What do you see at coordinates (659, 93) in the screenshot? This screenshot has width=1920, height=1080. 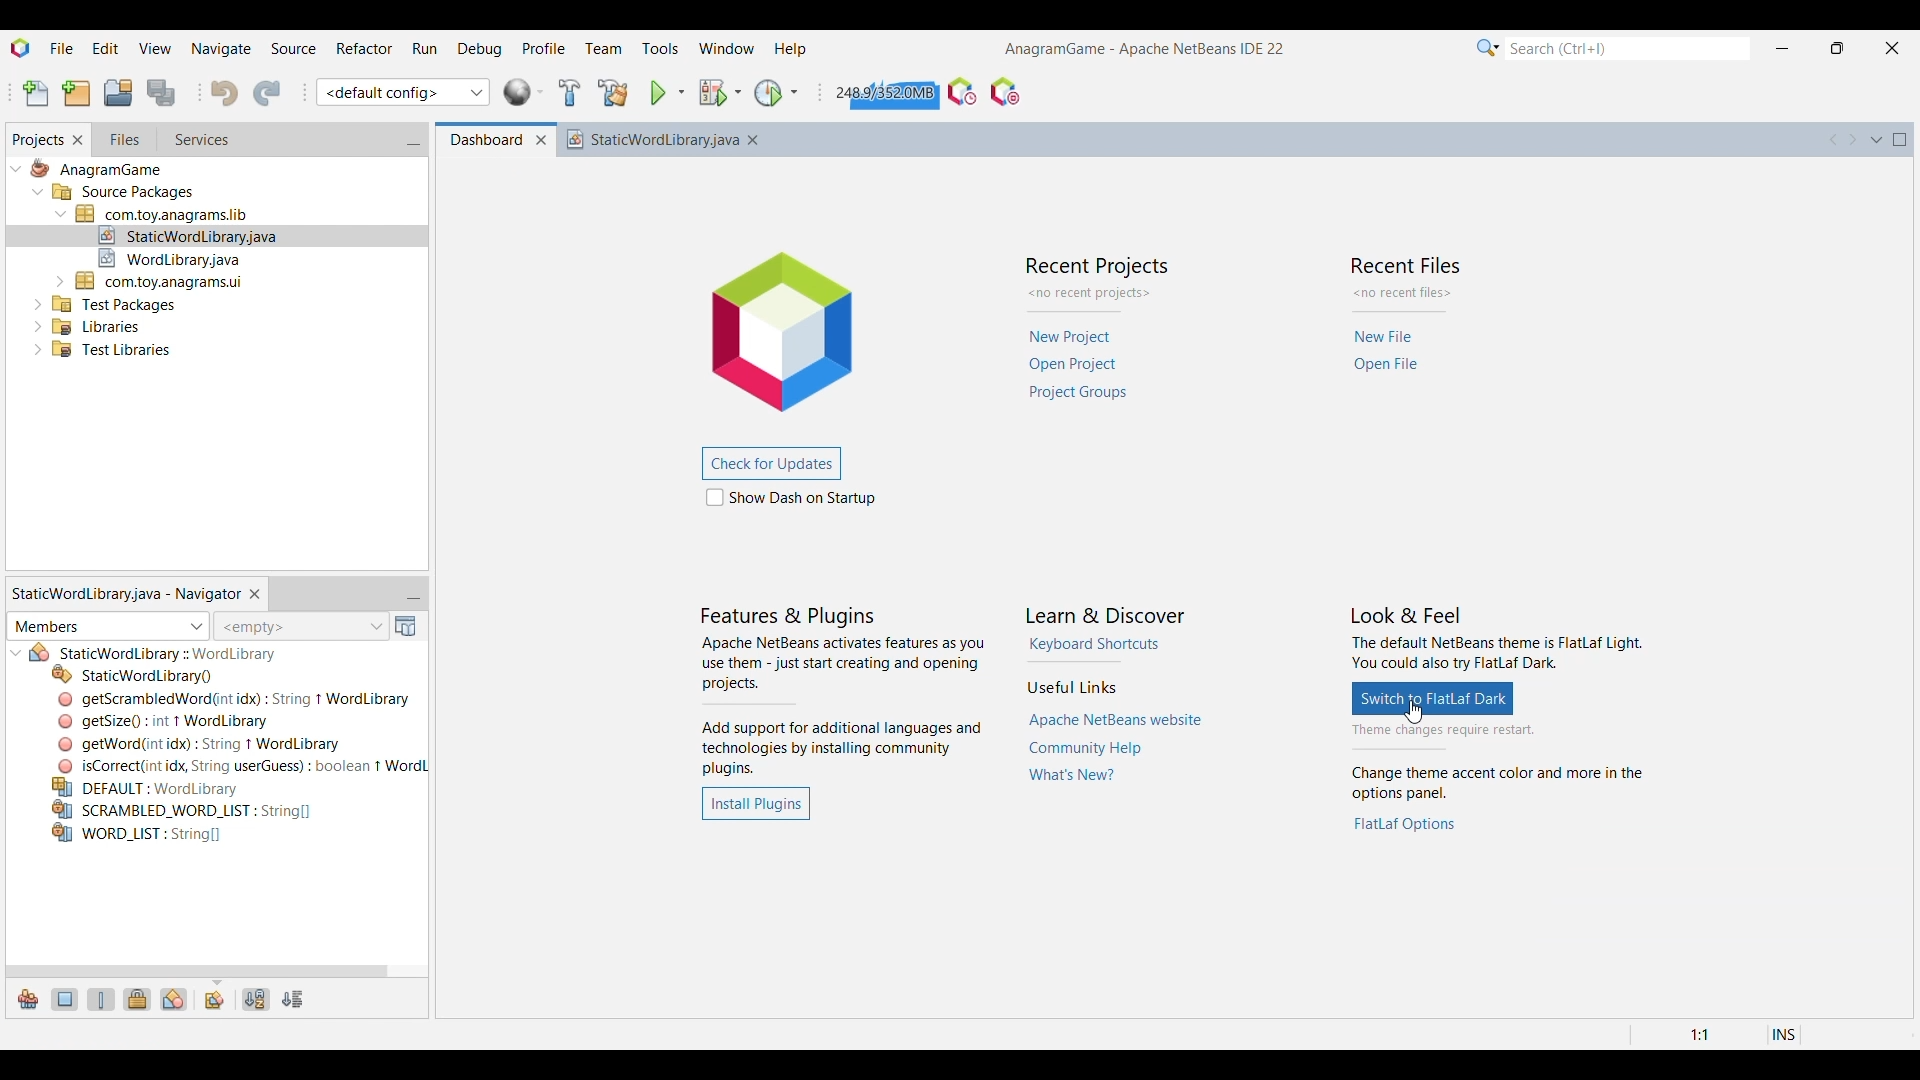 I see `Run project selection` at bounding box center [659, 93].